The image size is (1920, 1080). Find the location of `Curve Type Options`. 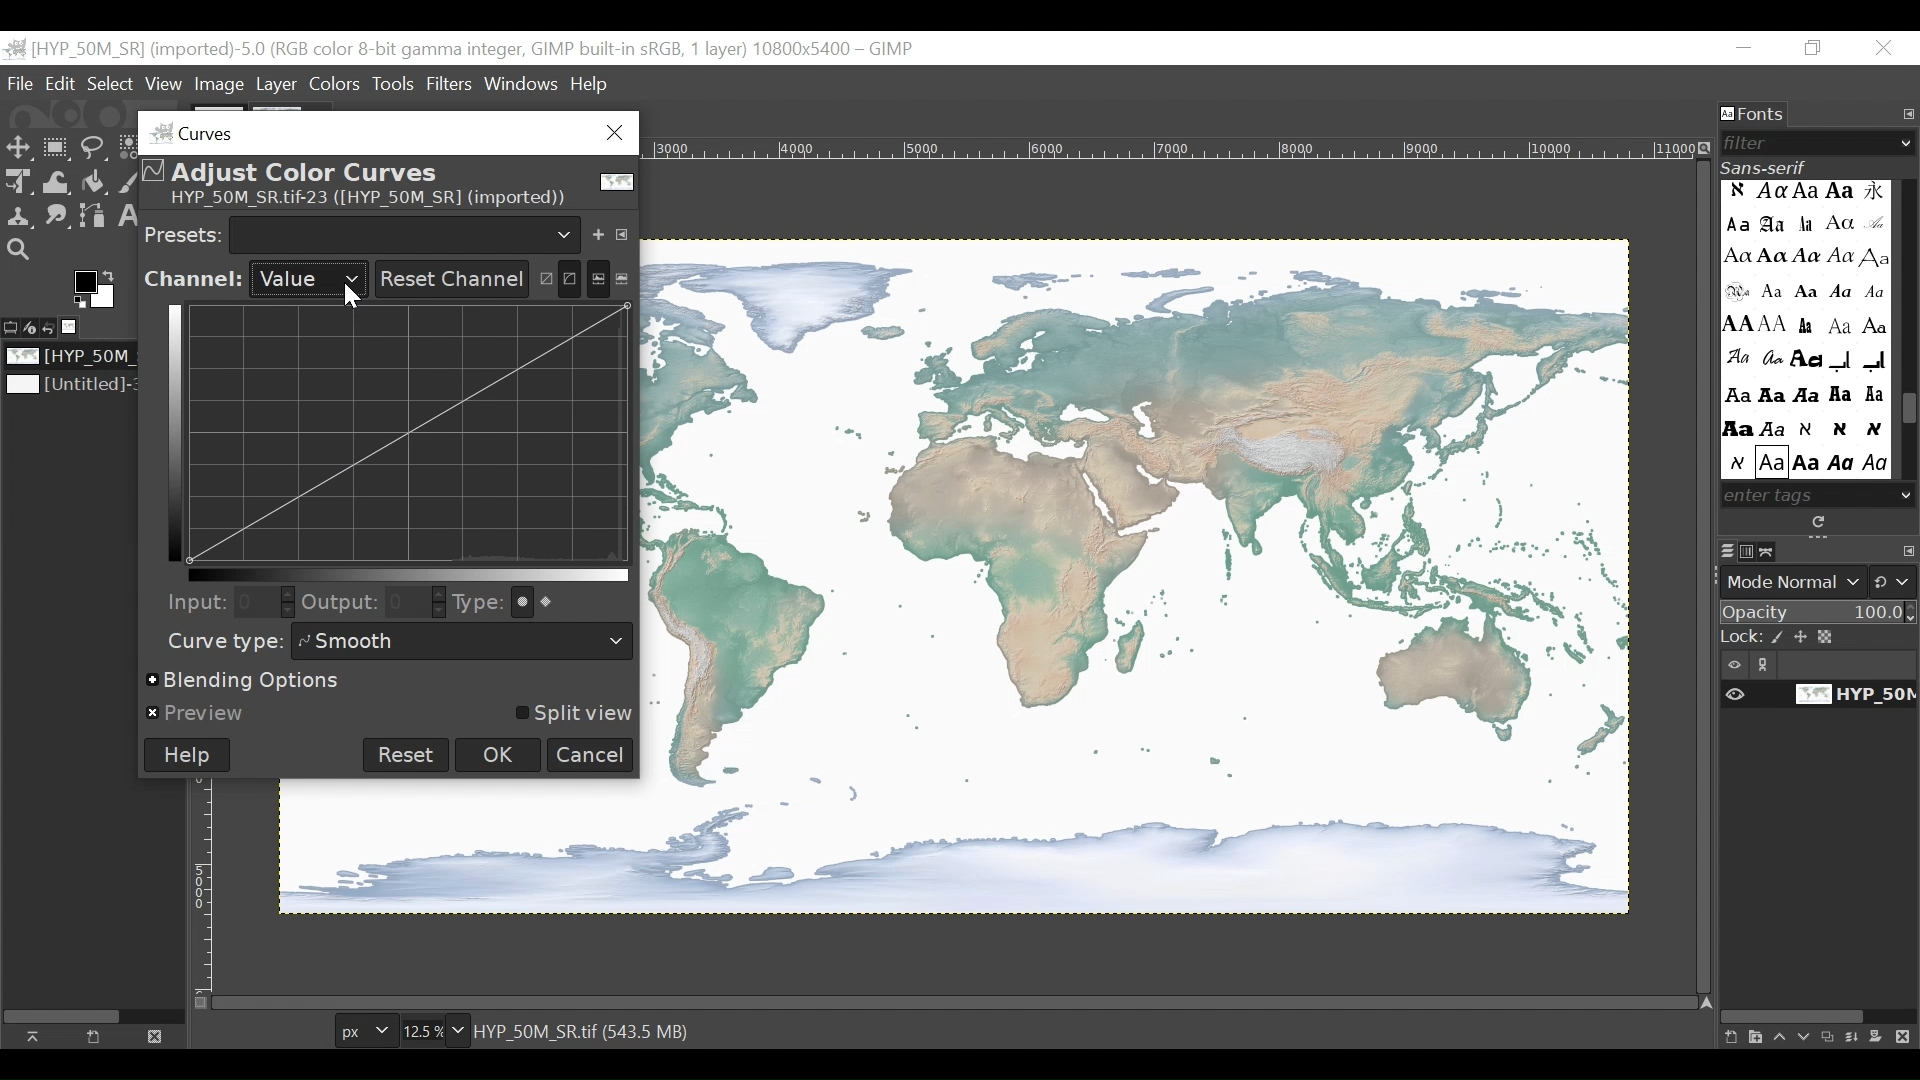

Curve Type Options is located at coordinates (542, 602).